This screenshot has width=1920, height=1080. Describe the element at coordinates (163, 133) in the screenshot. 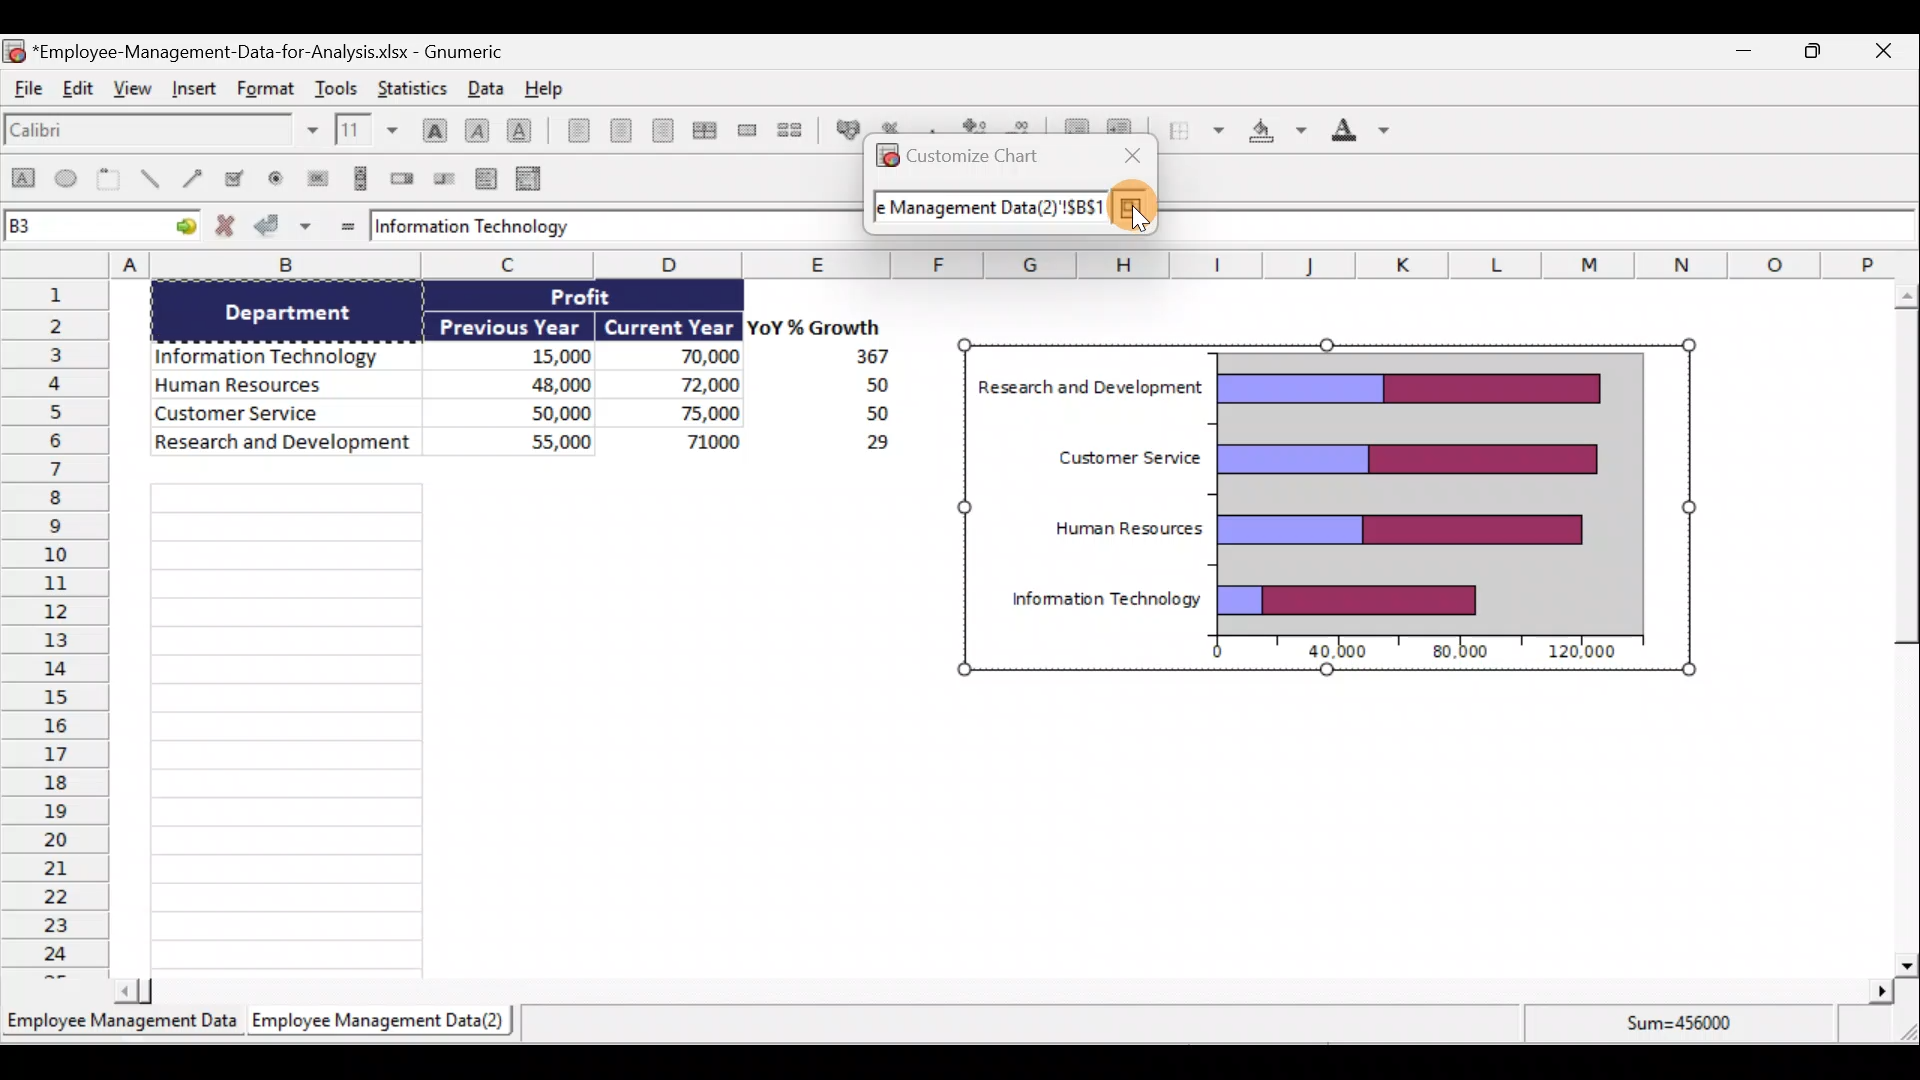

I see `Font name` at that location.